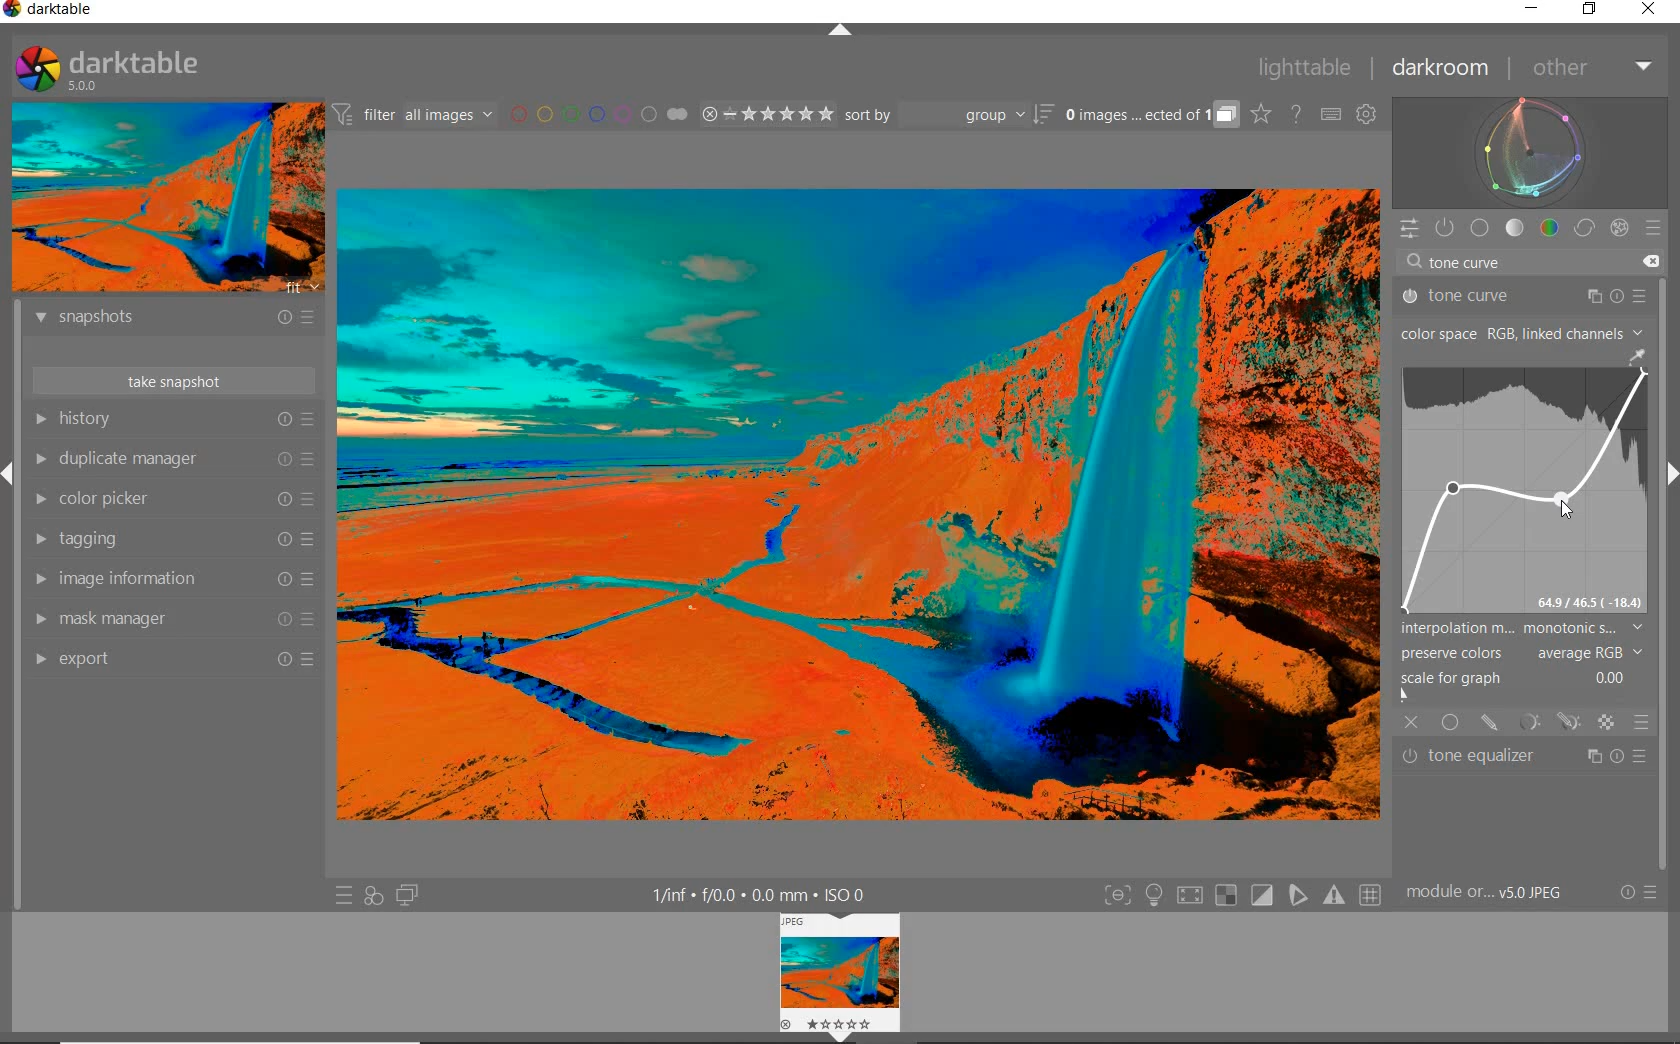 The image size is (1680, 1044). I want to click on EXPAND GROUPED IMAGES, so click(1152, 115).